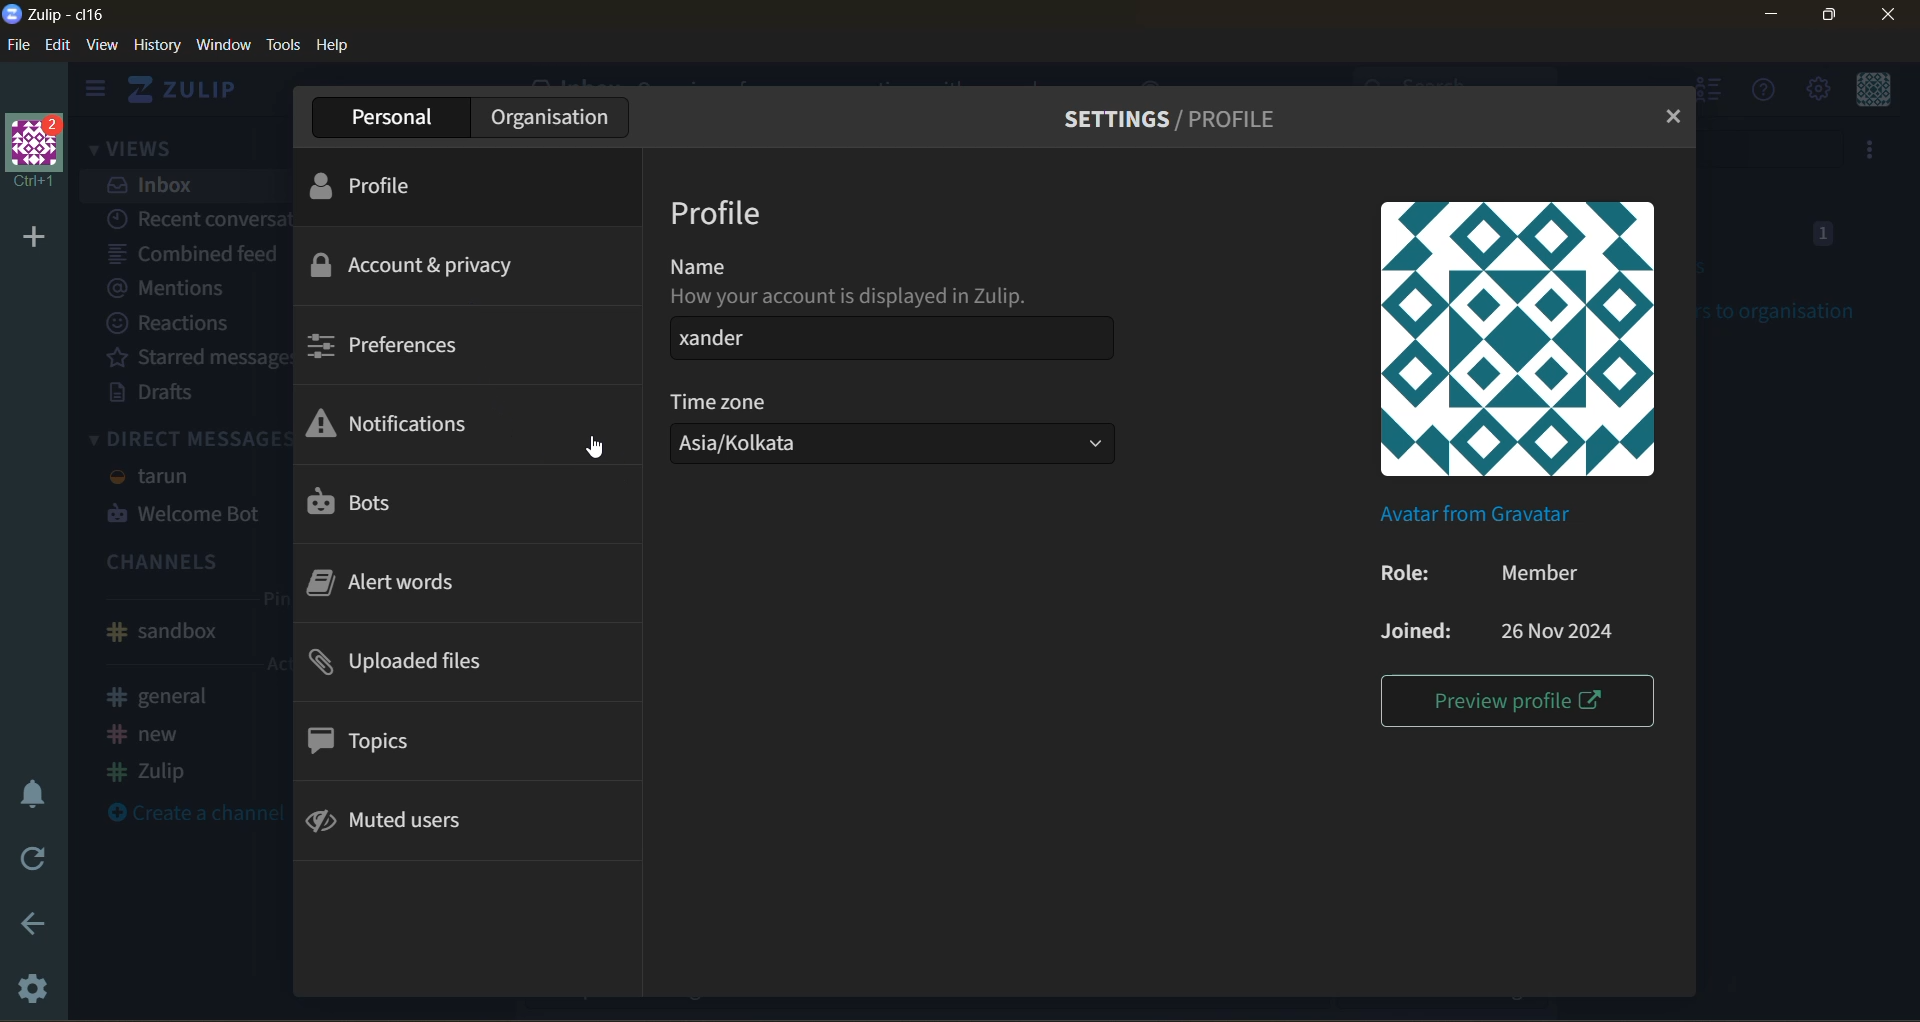 The width and height of the screenshot is (1920, 1022). Describe the element at coordinates (406, 824) in the screenshot. I see `muted users` at that location.